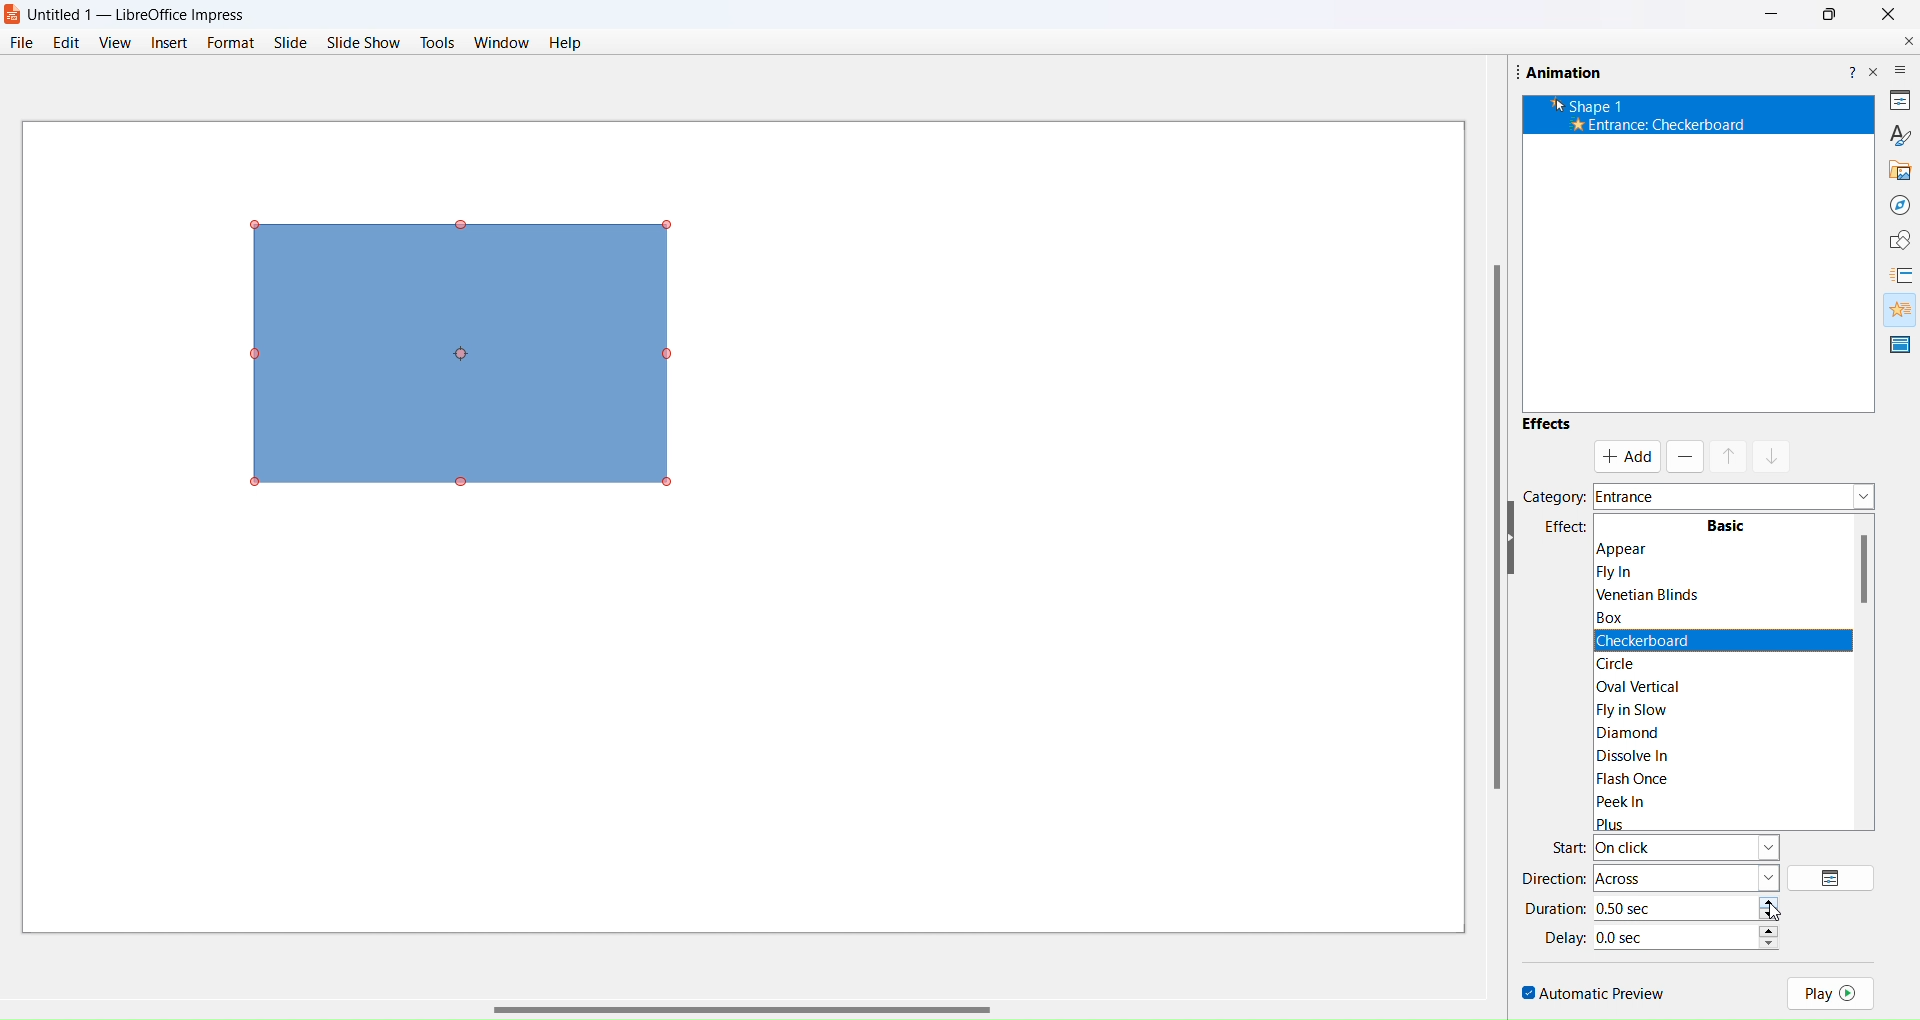 This screenshot has width=1920, height=1020. Describe the element at coordinates (1676, 934) in the screenshot. I see `time` at that location.